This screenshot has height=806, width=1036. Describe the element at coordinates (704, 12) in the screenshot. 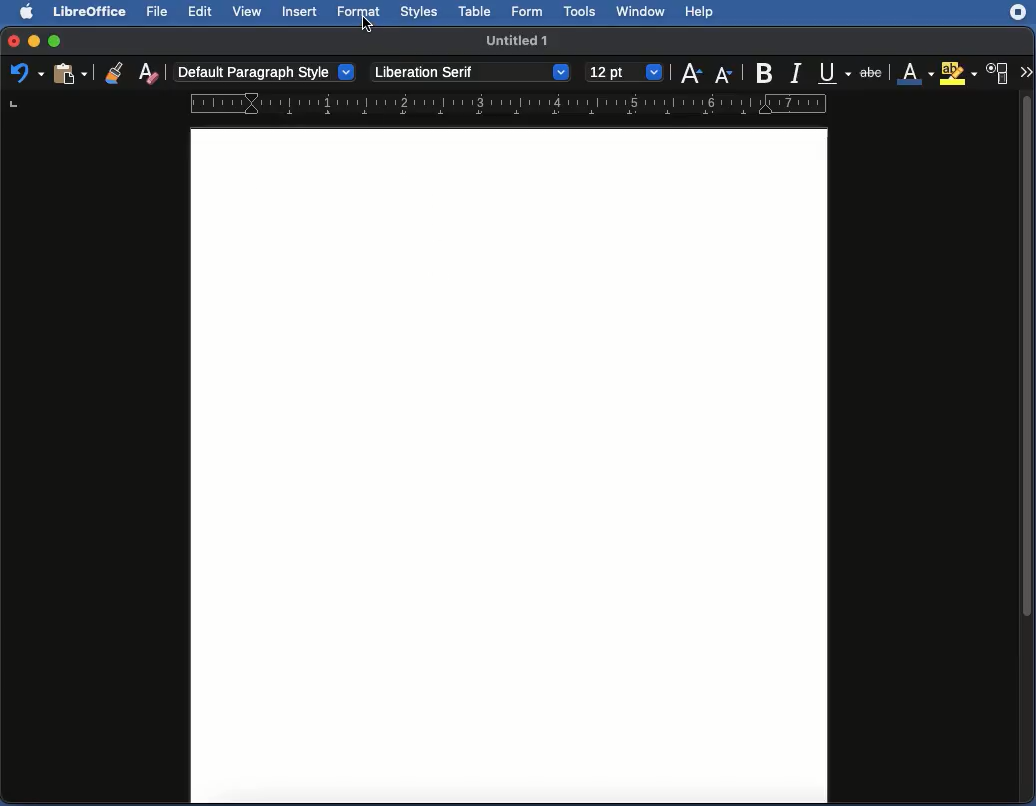

I see `Help` at that location.